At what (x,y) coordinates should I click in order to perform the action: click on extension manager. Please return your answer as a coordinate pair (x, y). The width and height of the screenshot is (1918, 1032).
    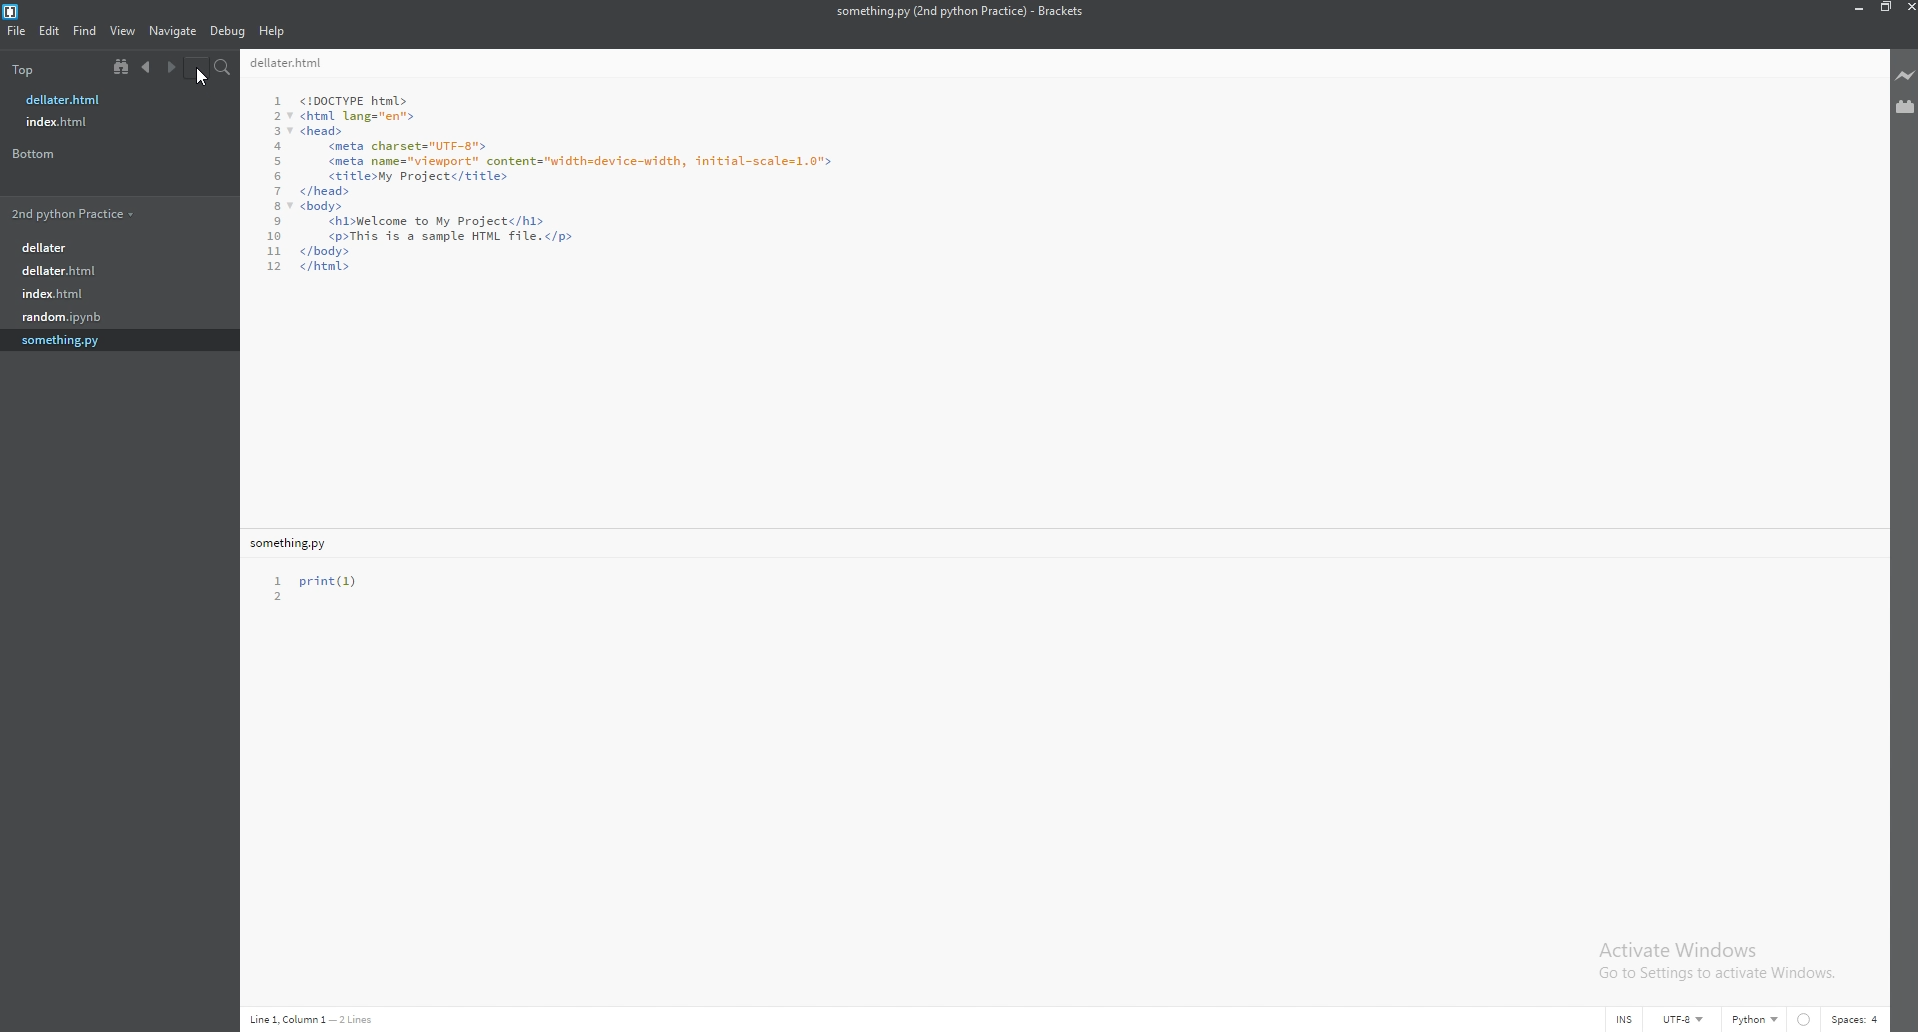
    Looking at the image, I should click on (1904, 107).